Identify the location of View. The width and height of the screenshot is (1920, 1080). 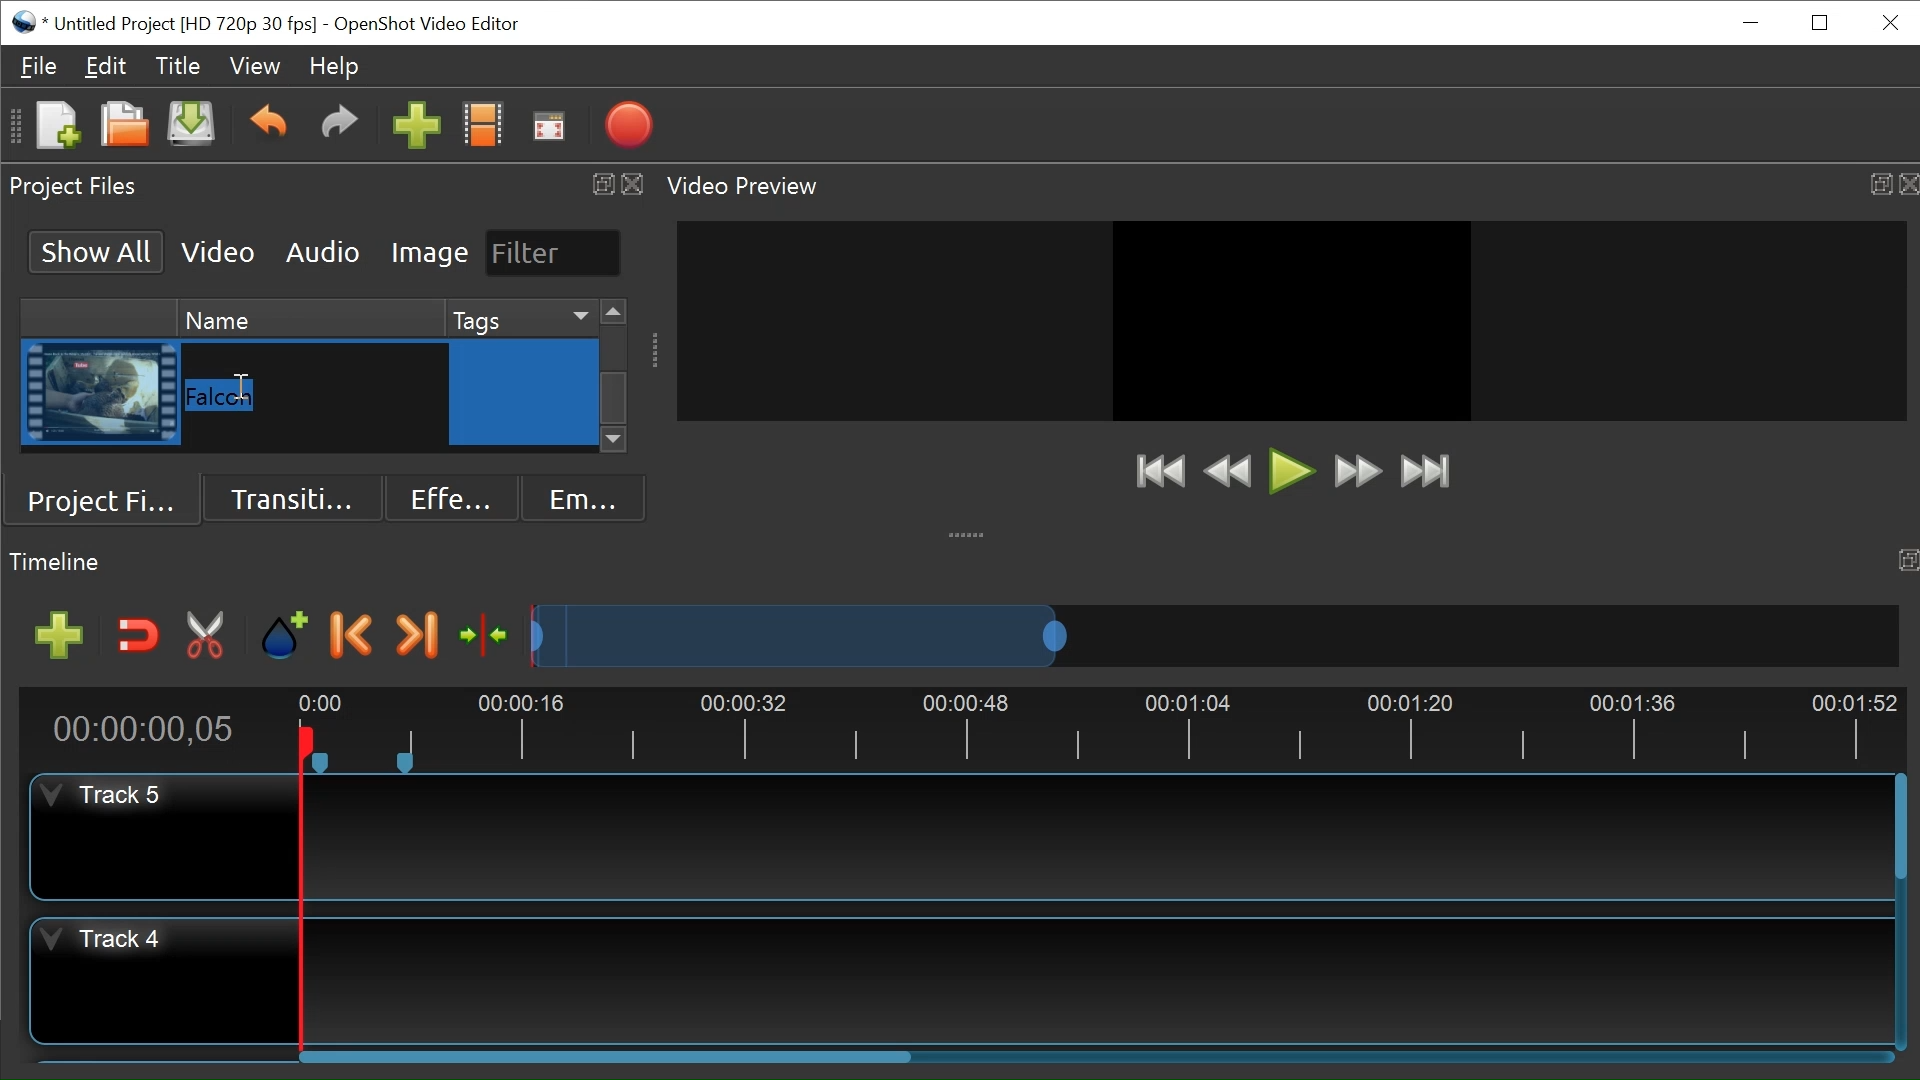
(256, 66).